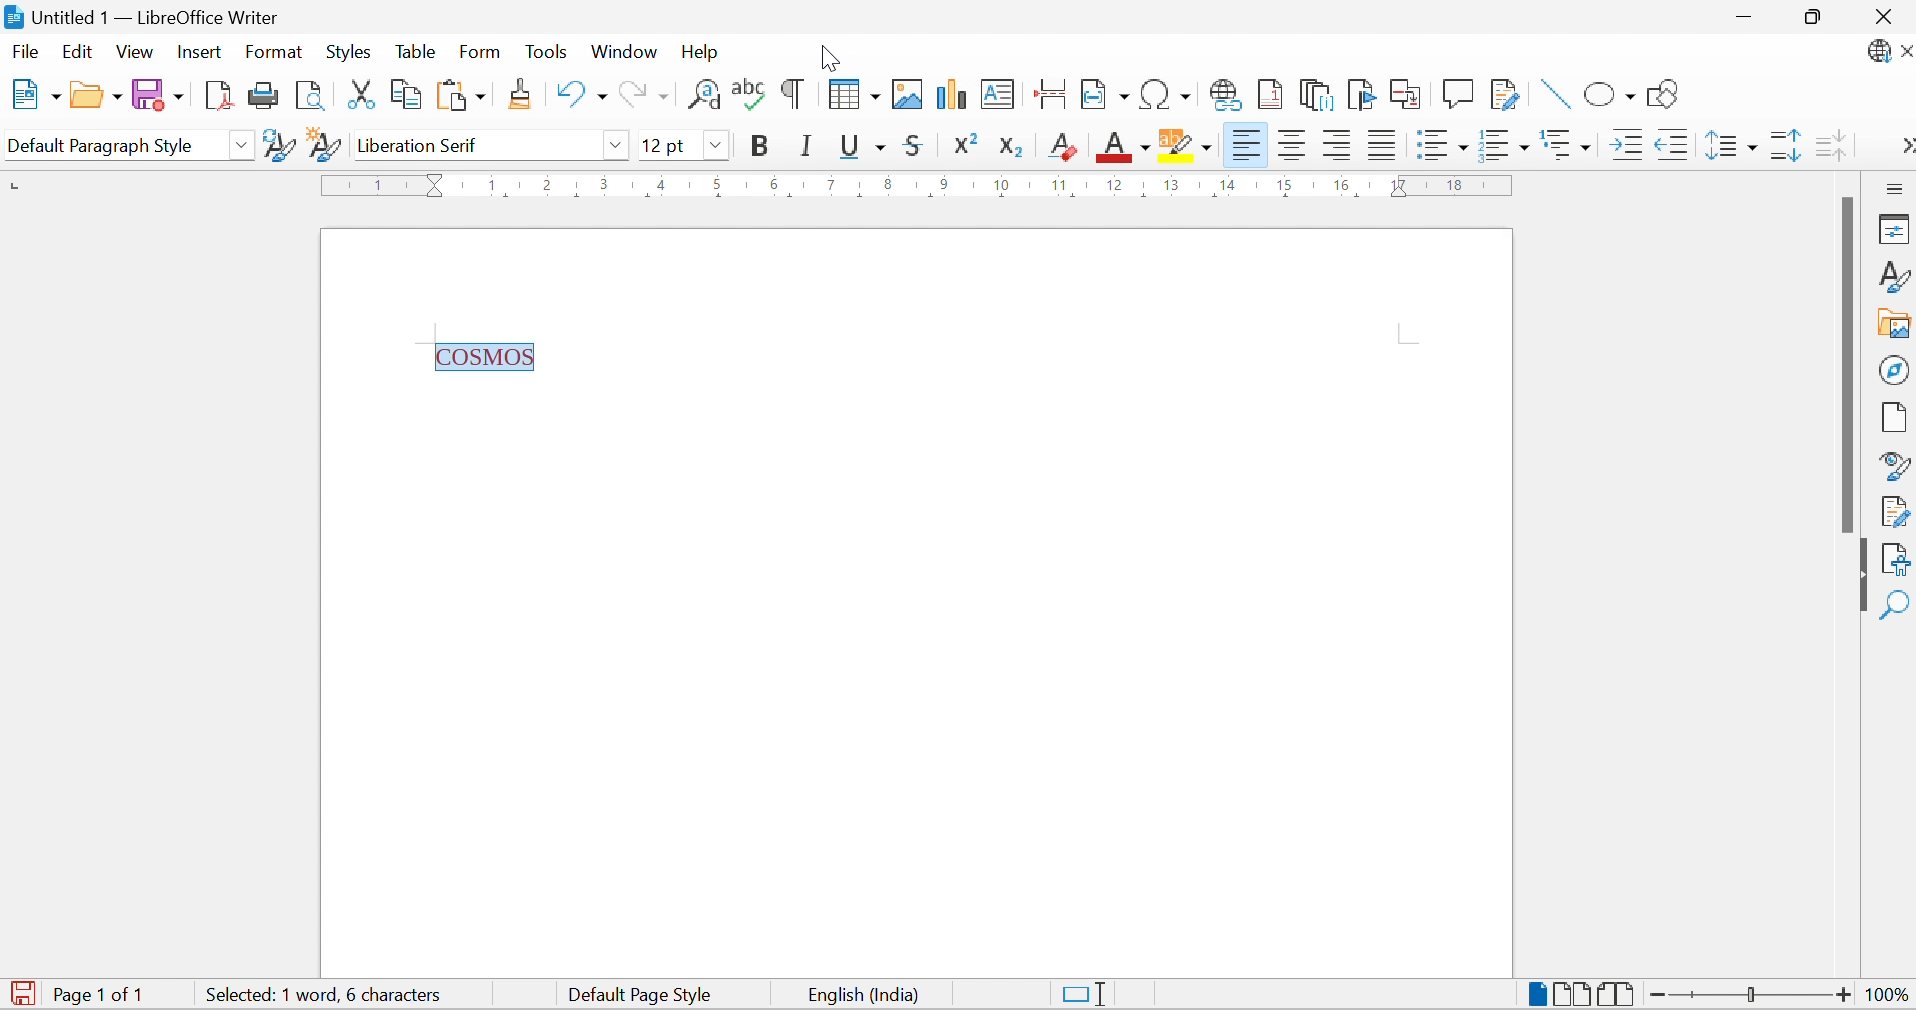 This screenshot has width=1916, height=1010. What do you see at coordinates (665, 145) in the screenshot?
I see `12pt` at bounding box center [665, 145].